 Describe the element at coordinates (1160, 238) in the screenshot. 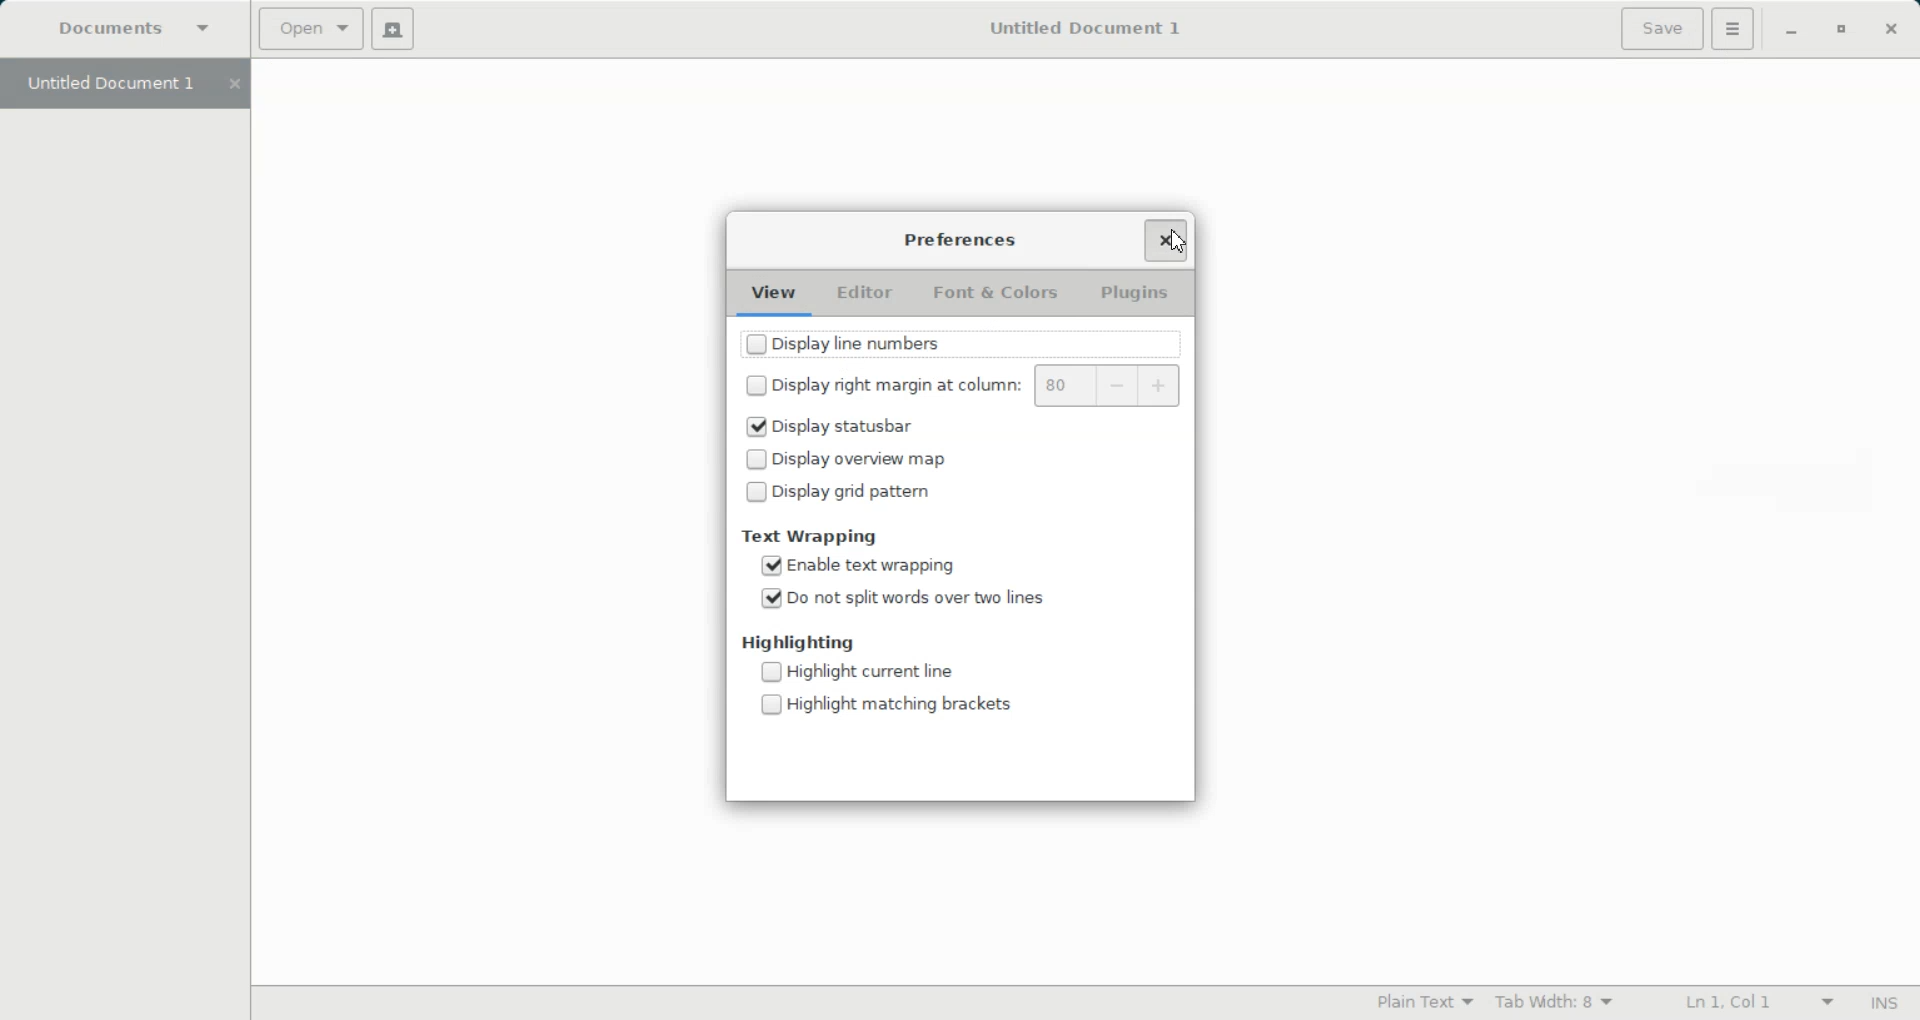

I see `Close` at that location.